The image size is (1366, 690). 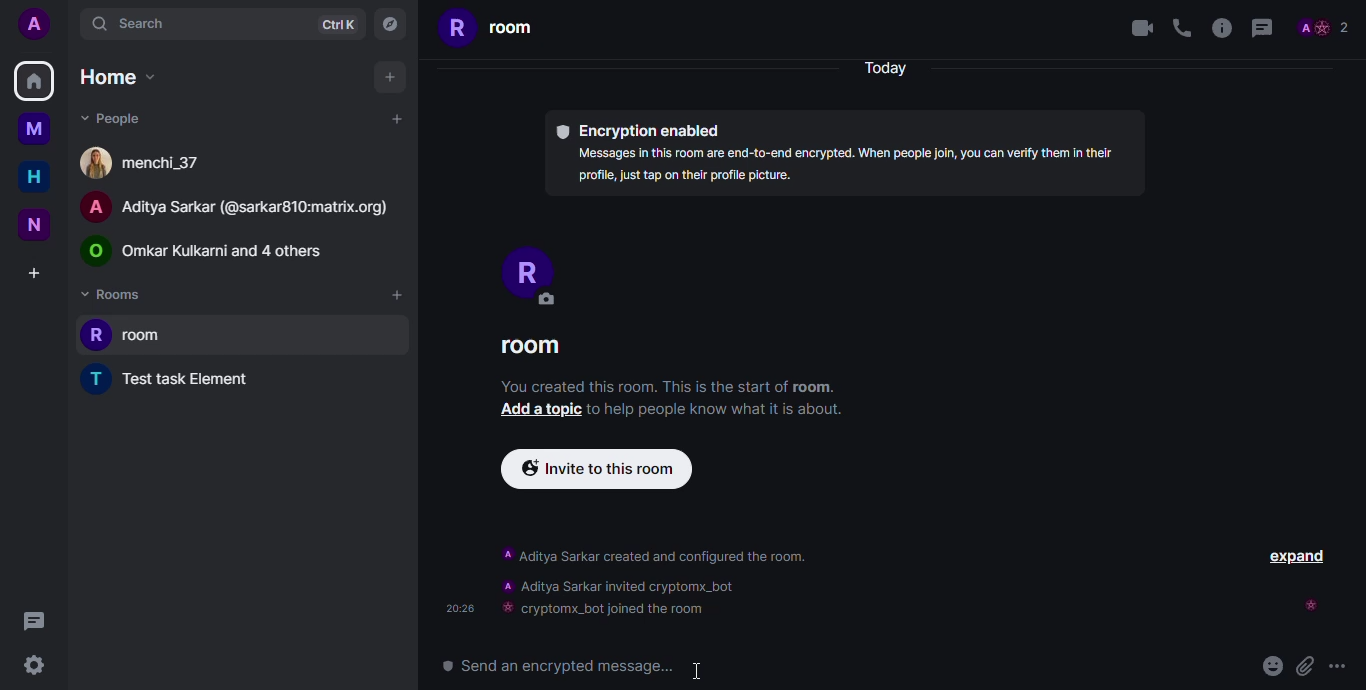 I want to click on search, so click(x=131, y=23).